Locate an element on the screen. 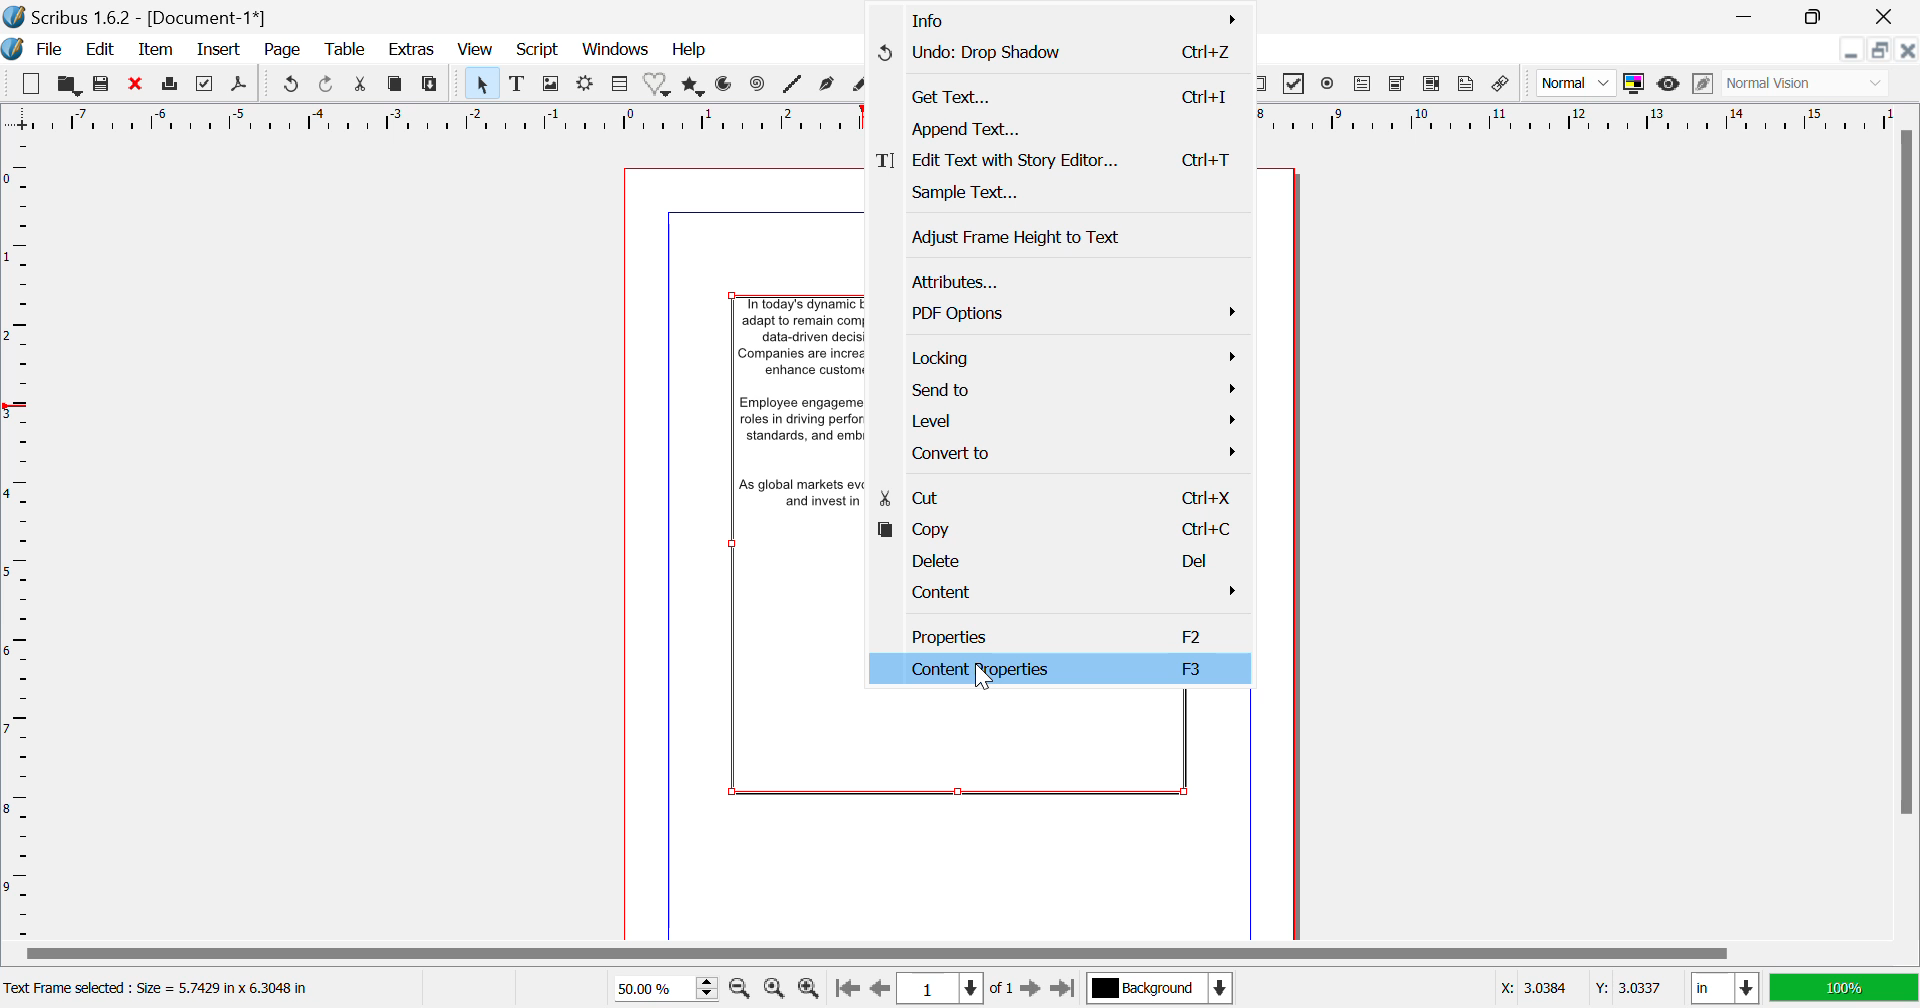  Arcs is located at coordinates (726, 85).